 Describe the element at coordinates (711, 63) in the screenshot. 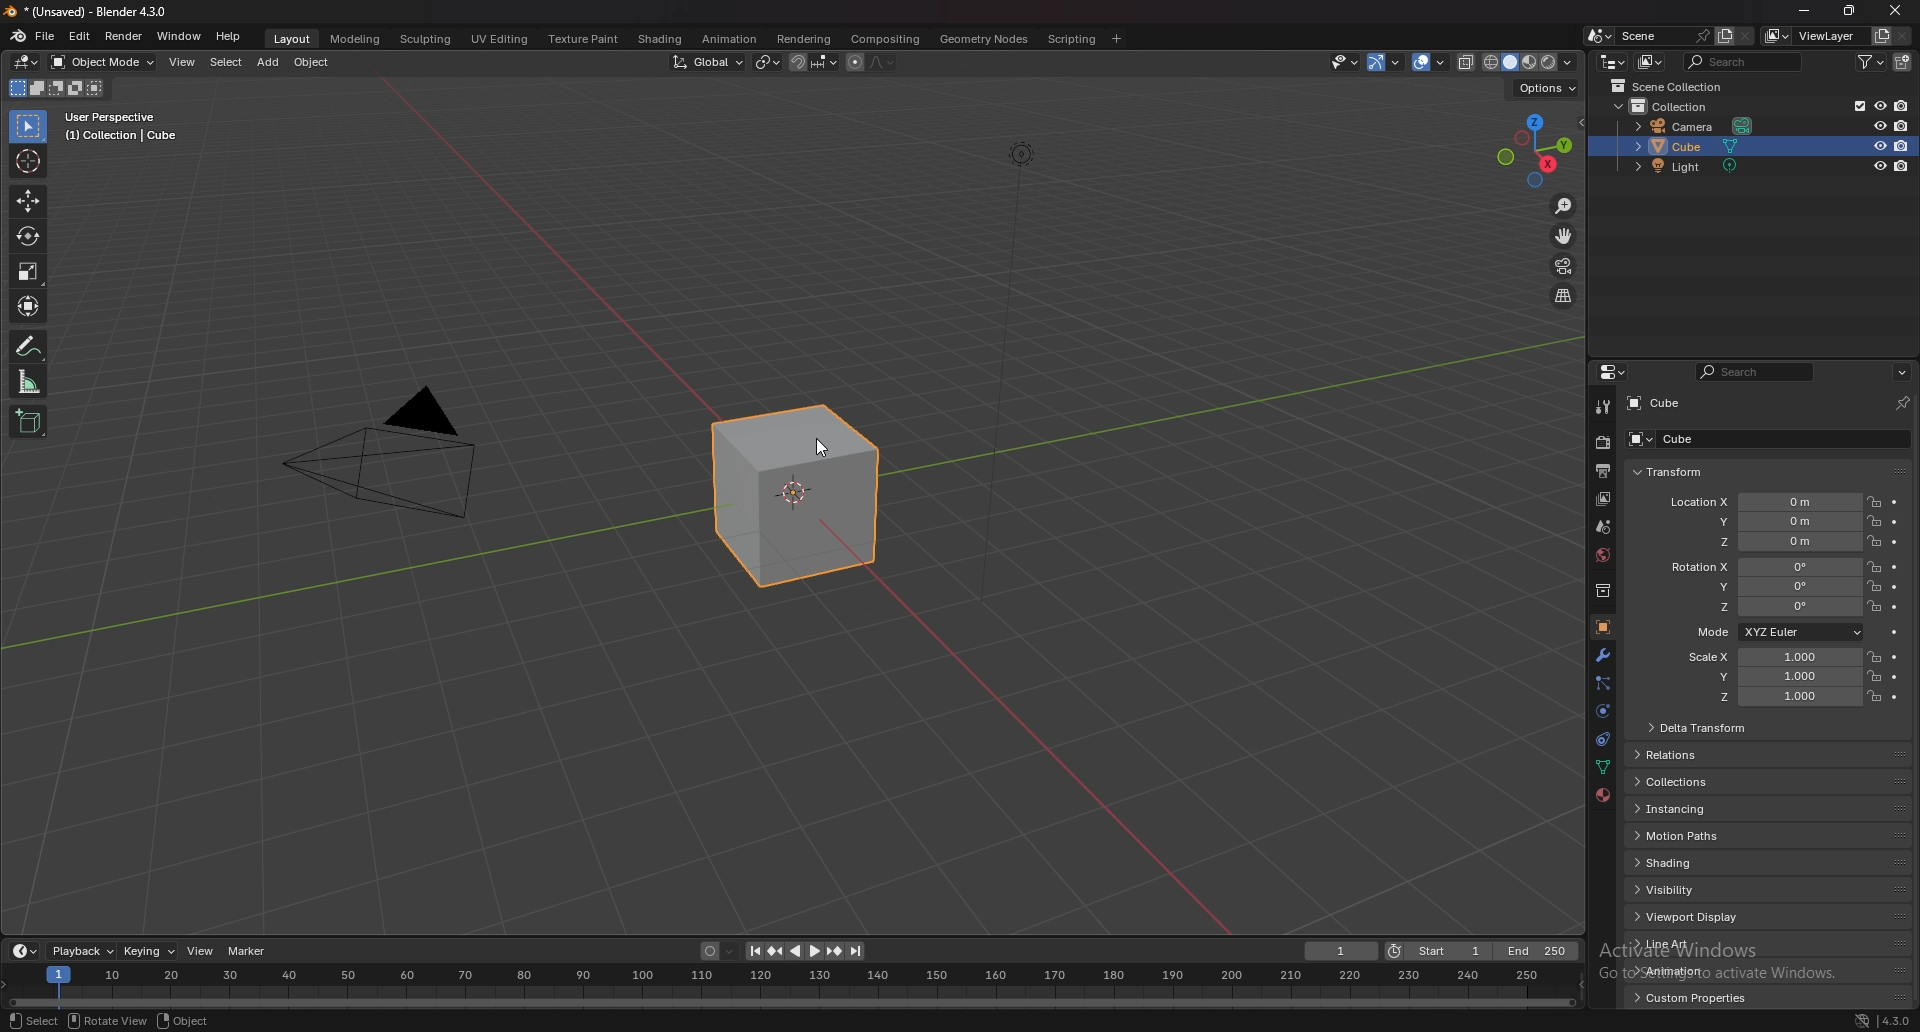

I see `transformation orientation` at that location.